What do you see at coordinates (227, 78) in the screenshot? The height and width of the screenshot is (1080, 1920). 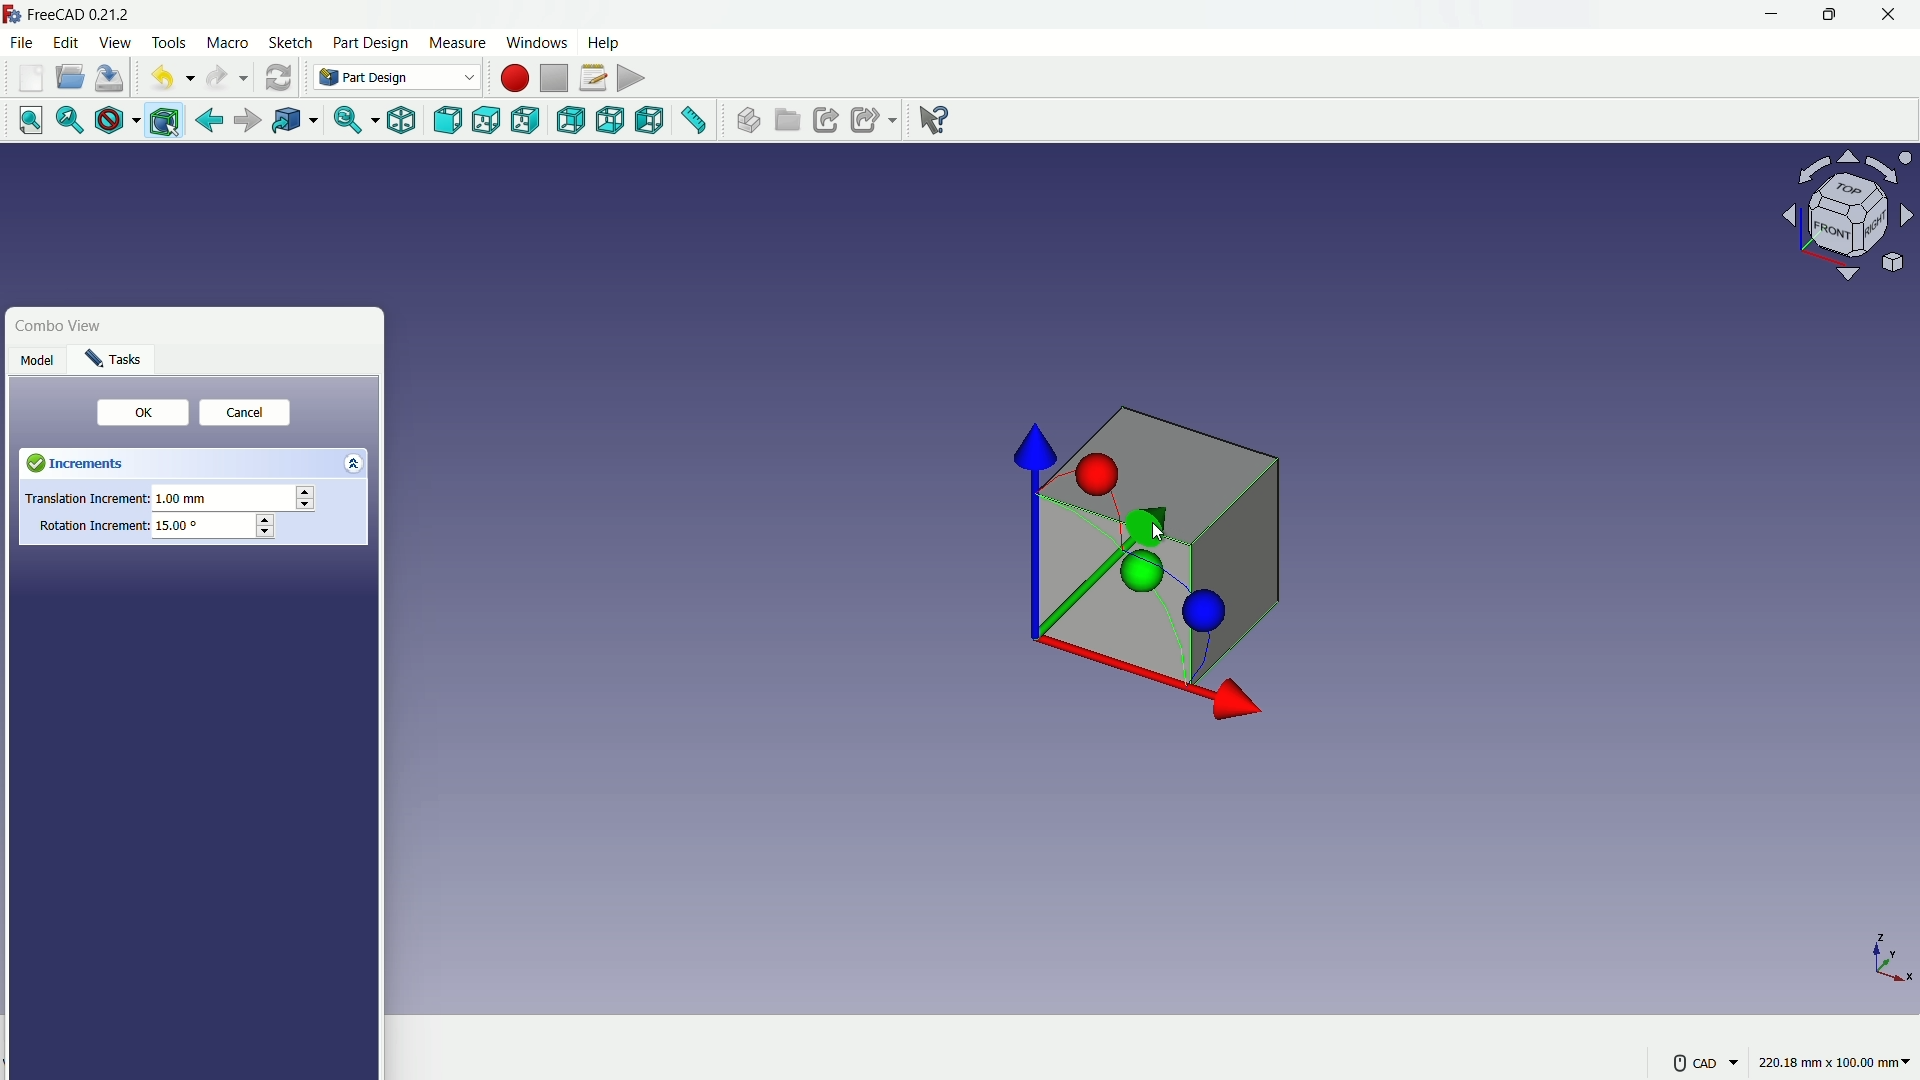 I see `redo` at bounding box center [227, 78].